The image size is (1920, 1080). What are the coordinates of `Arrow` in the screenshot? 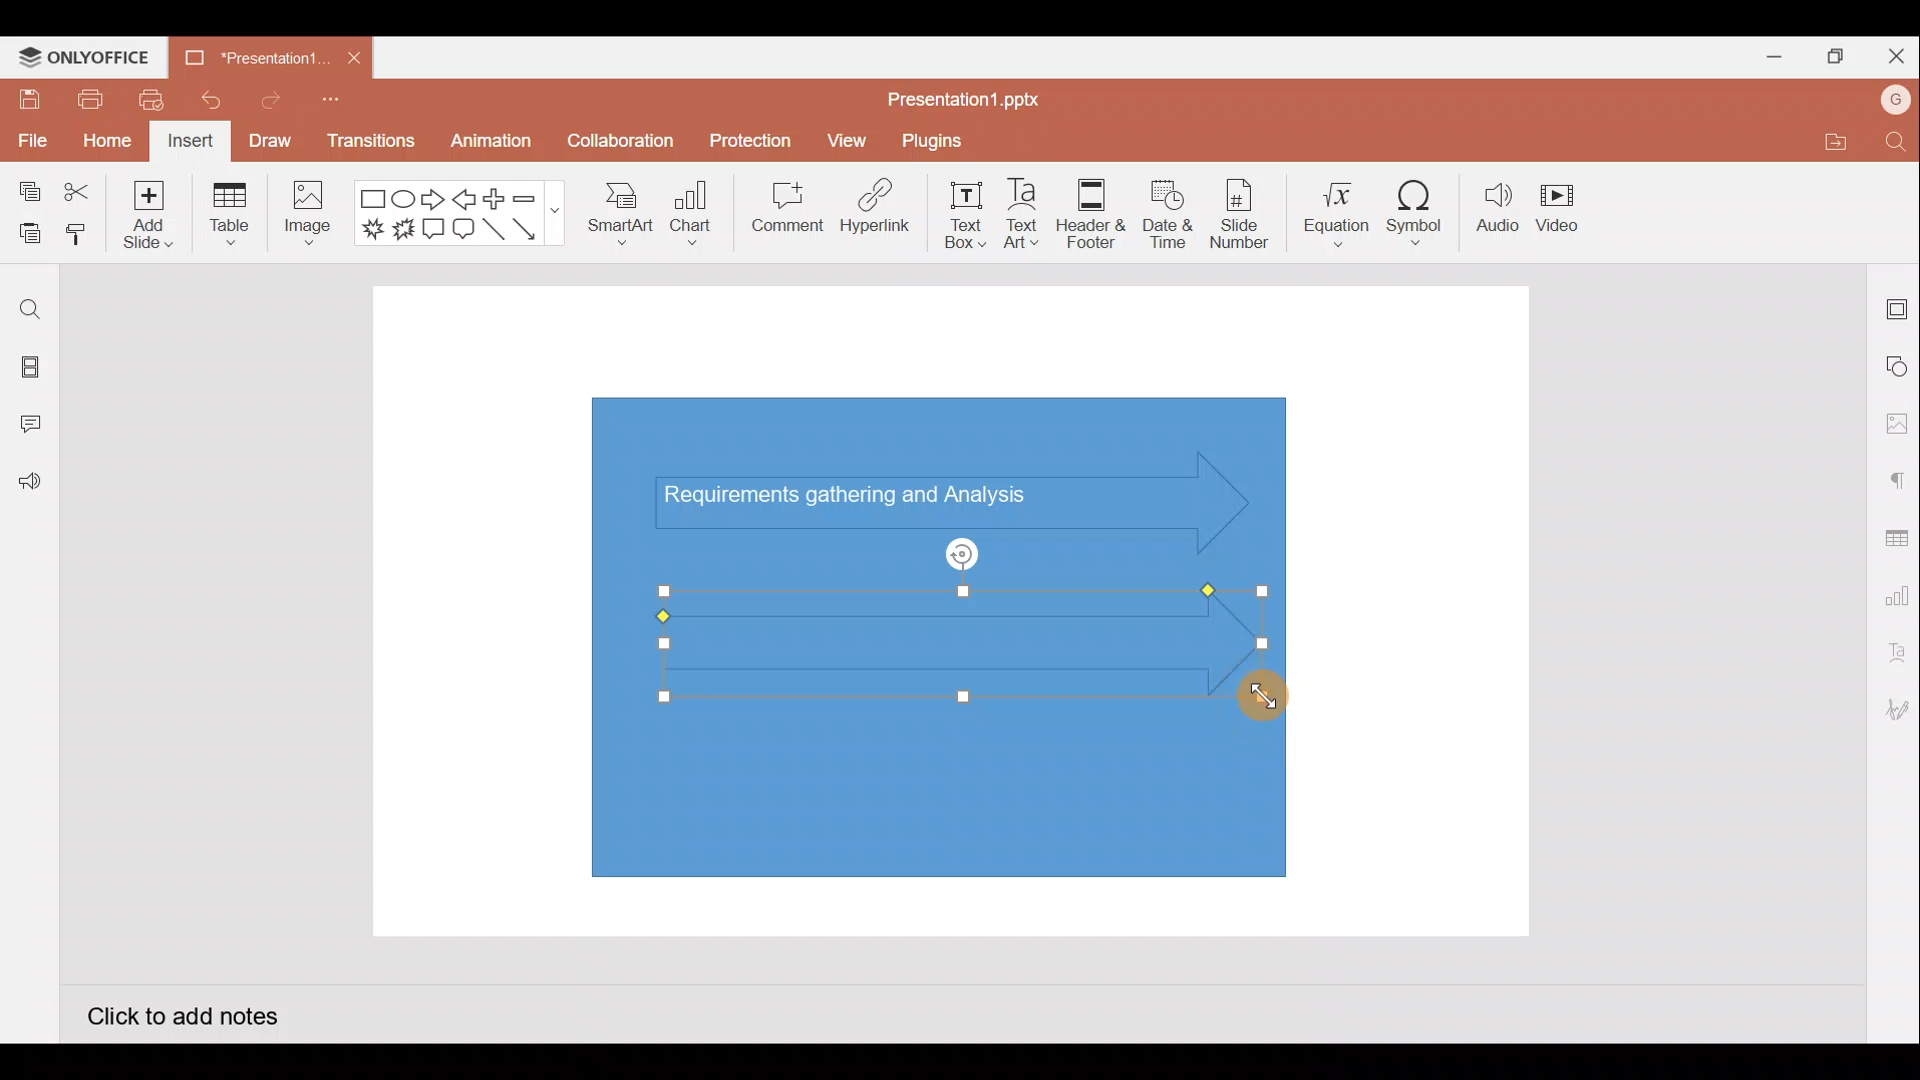 It's located at (536, 229).